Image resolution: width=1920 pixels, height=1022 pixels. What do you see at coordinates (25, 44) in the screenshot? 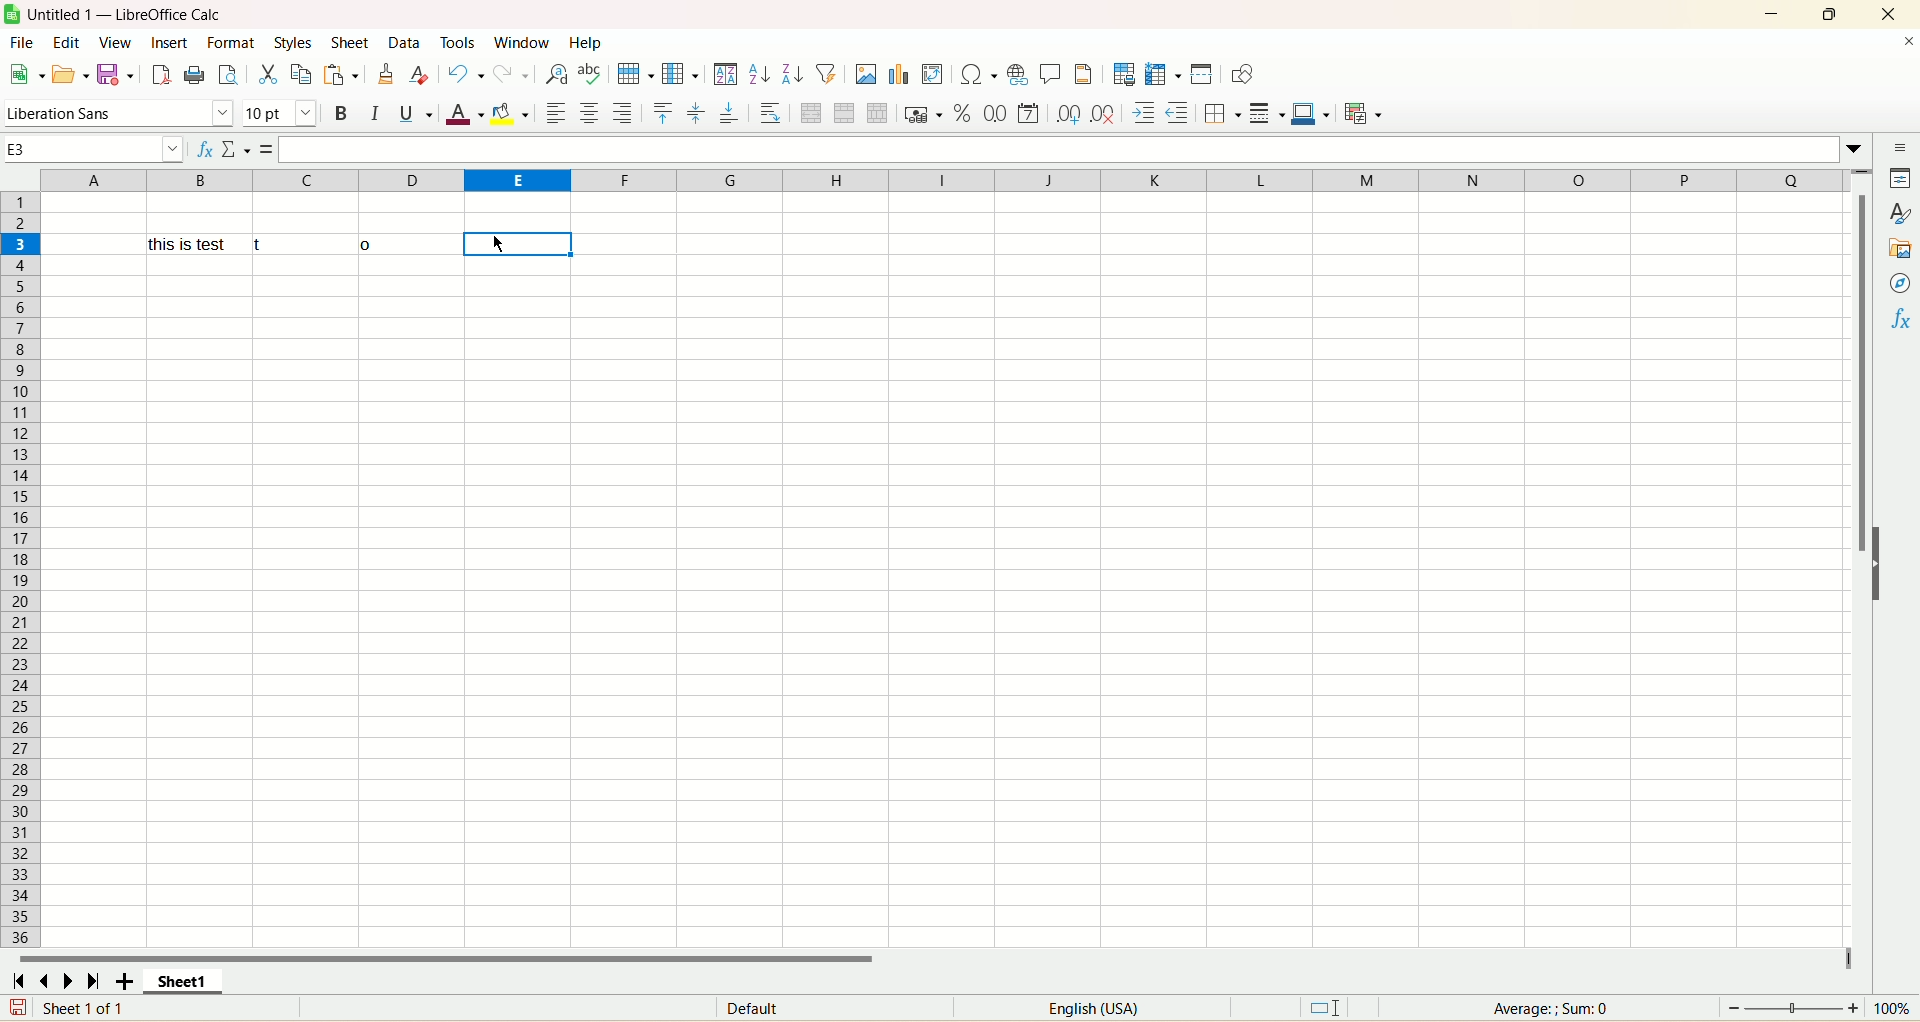
I see `file` at bounding box center [25, 44].